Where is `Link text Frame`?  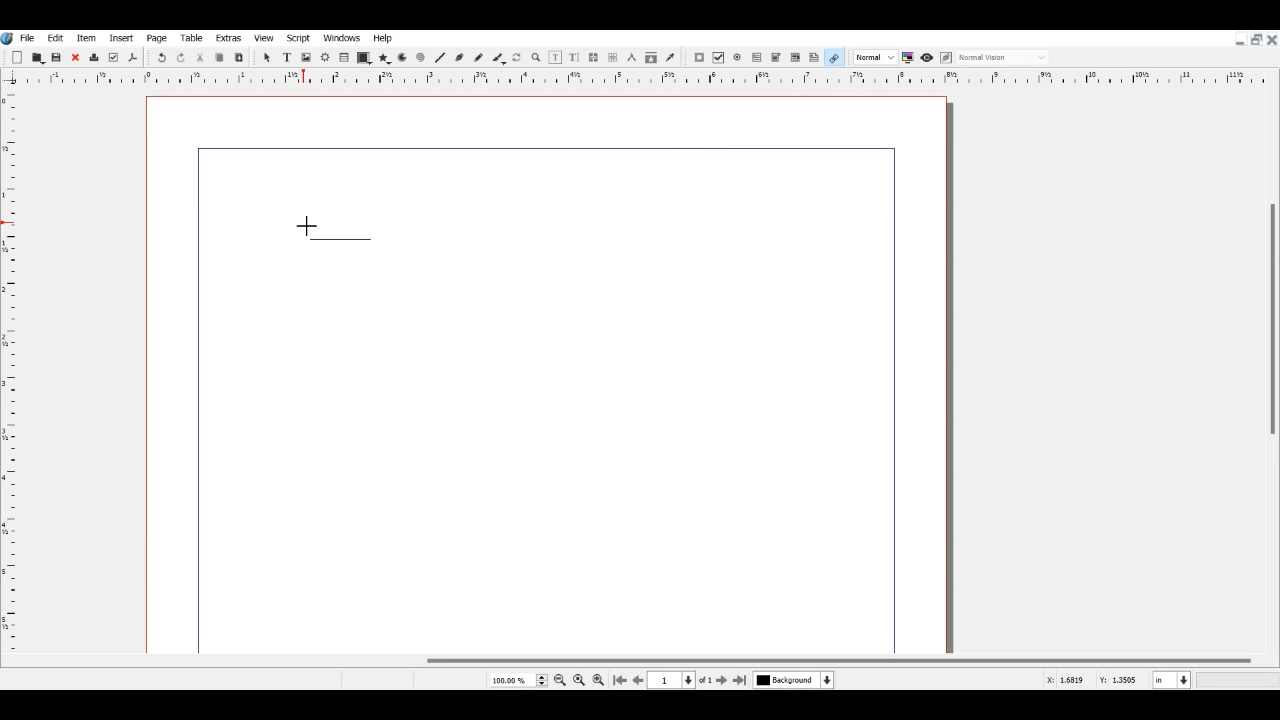 Link text Frame is located at coordinates (594, 57).